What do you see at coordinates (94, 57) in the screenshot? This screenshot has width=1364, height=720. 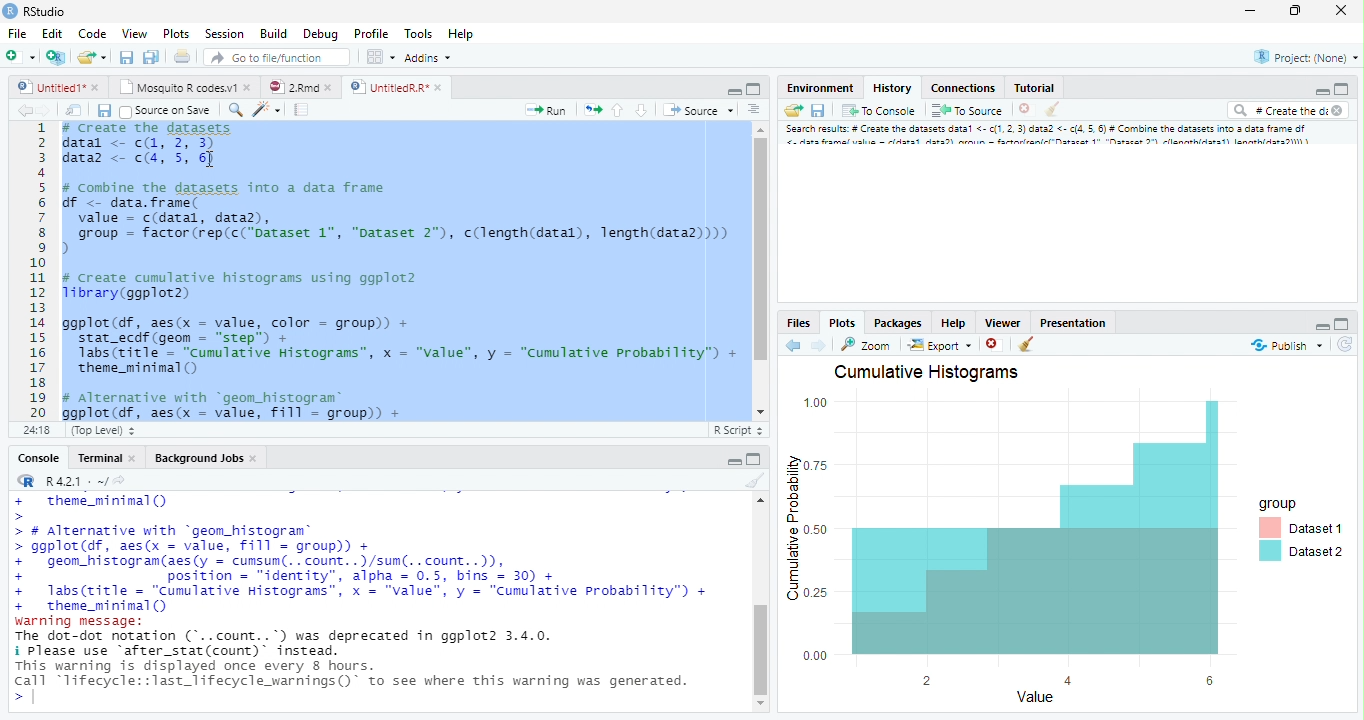 I see `Create a new file` at bounding box center [94, 57].